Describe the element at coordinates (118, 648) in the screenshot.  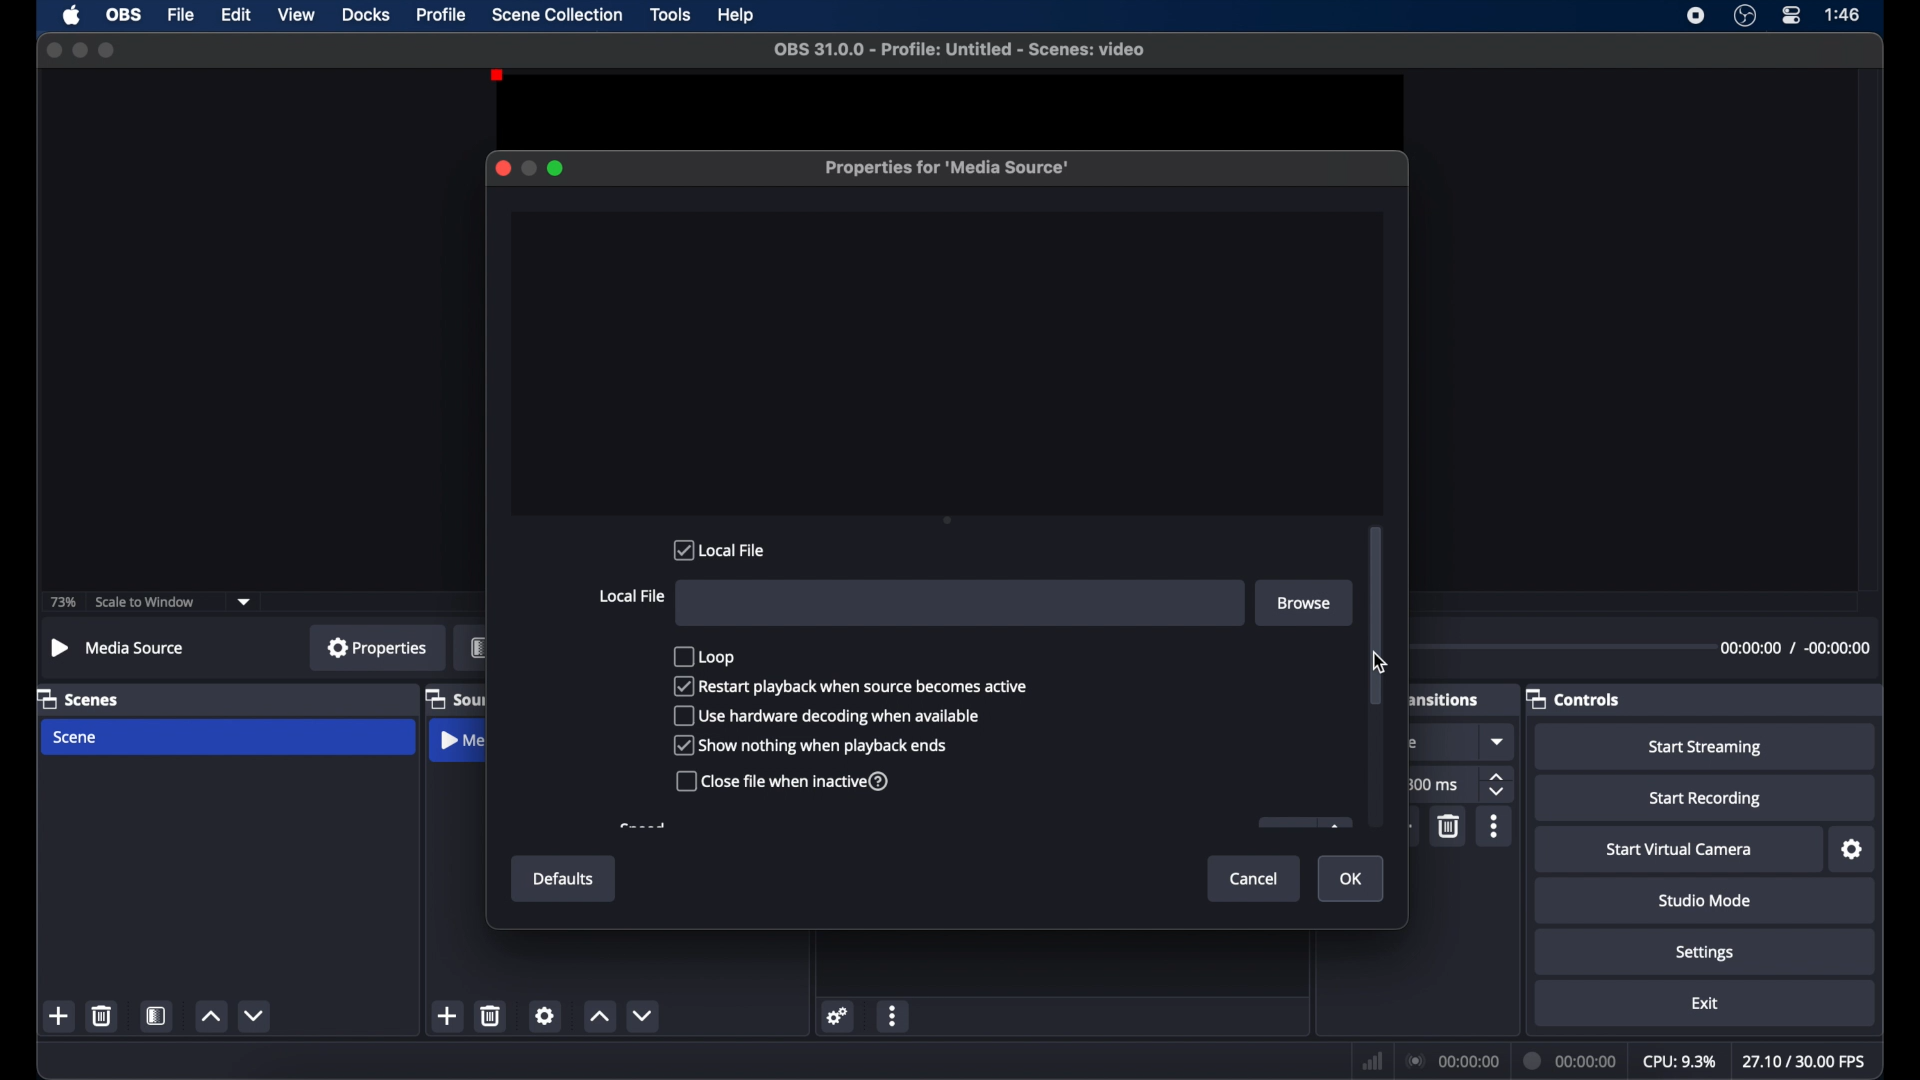
I see `no source selected` at that location.